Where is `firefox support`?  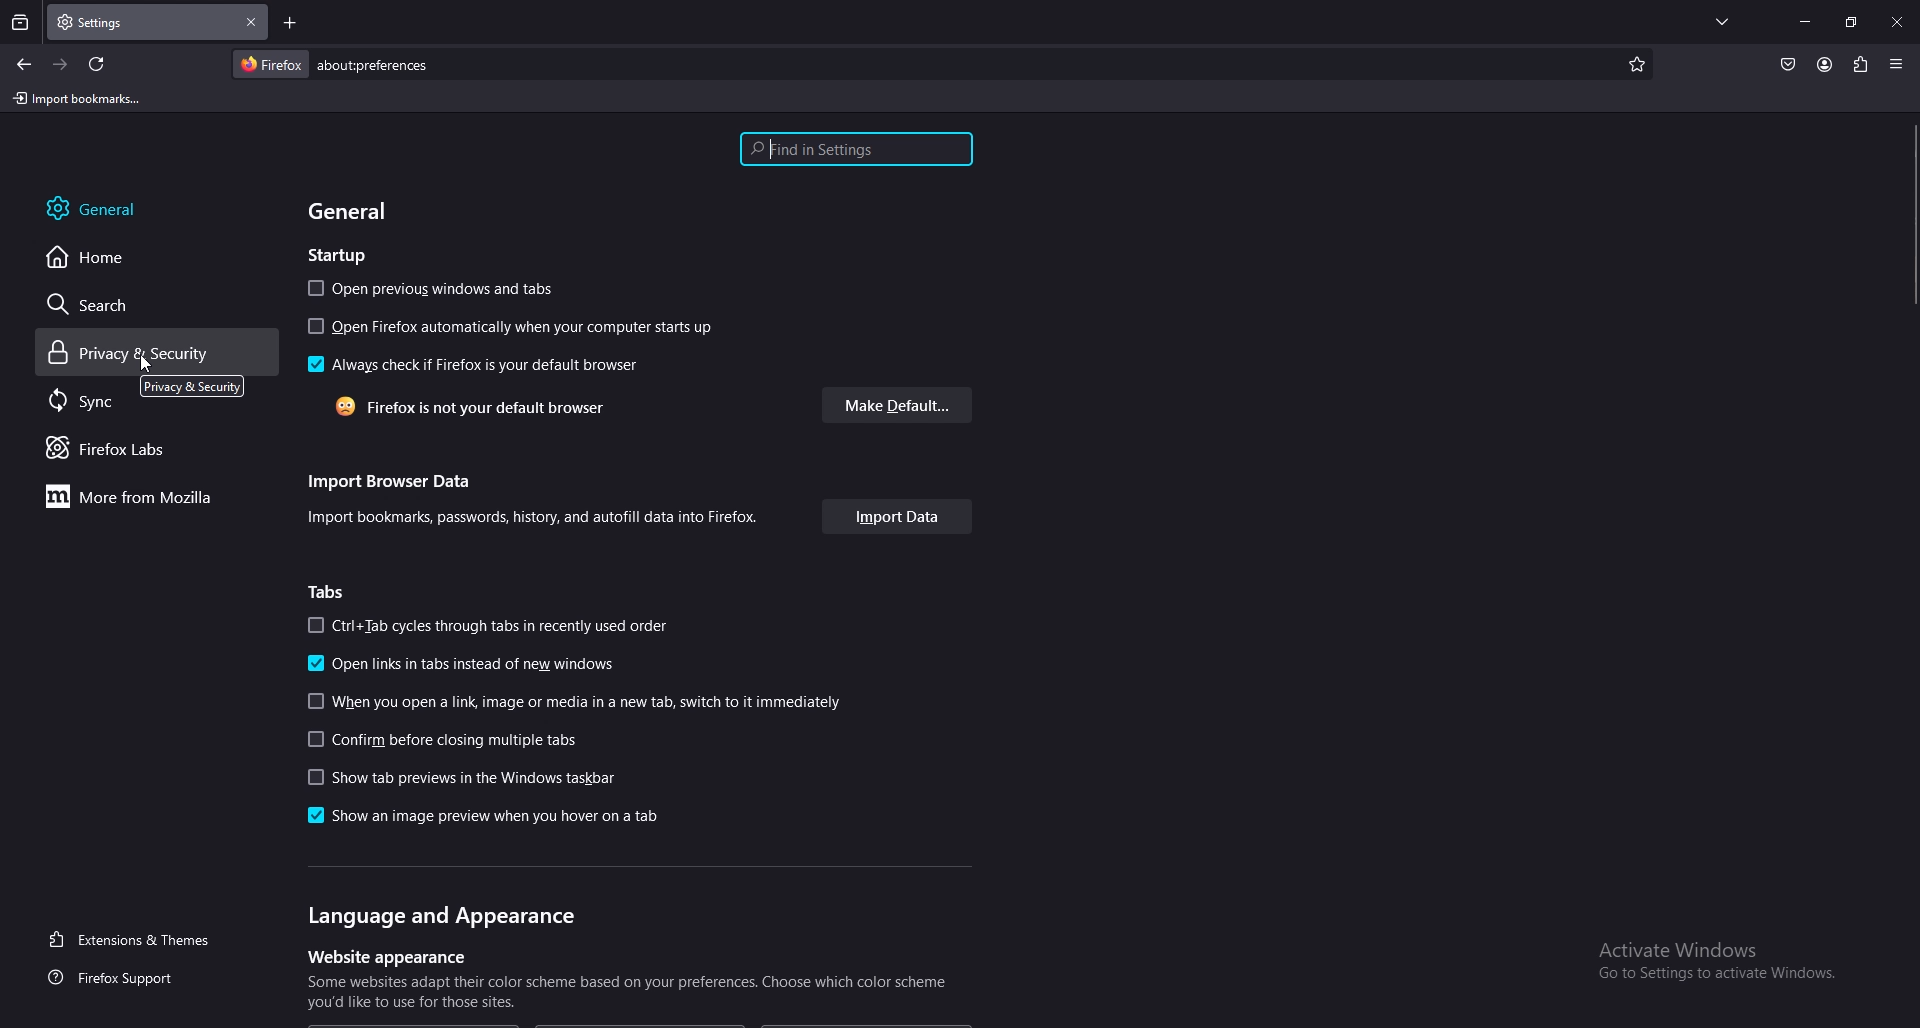
firefox support is located at coordinates (118, 979).